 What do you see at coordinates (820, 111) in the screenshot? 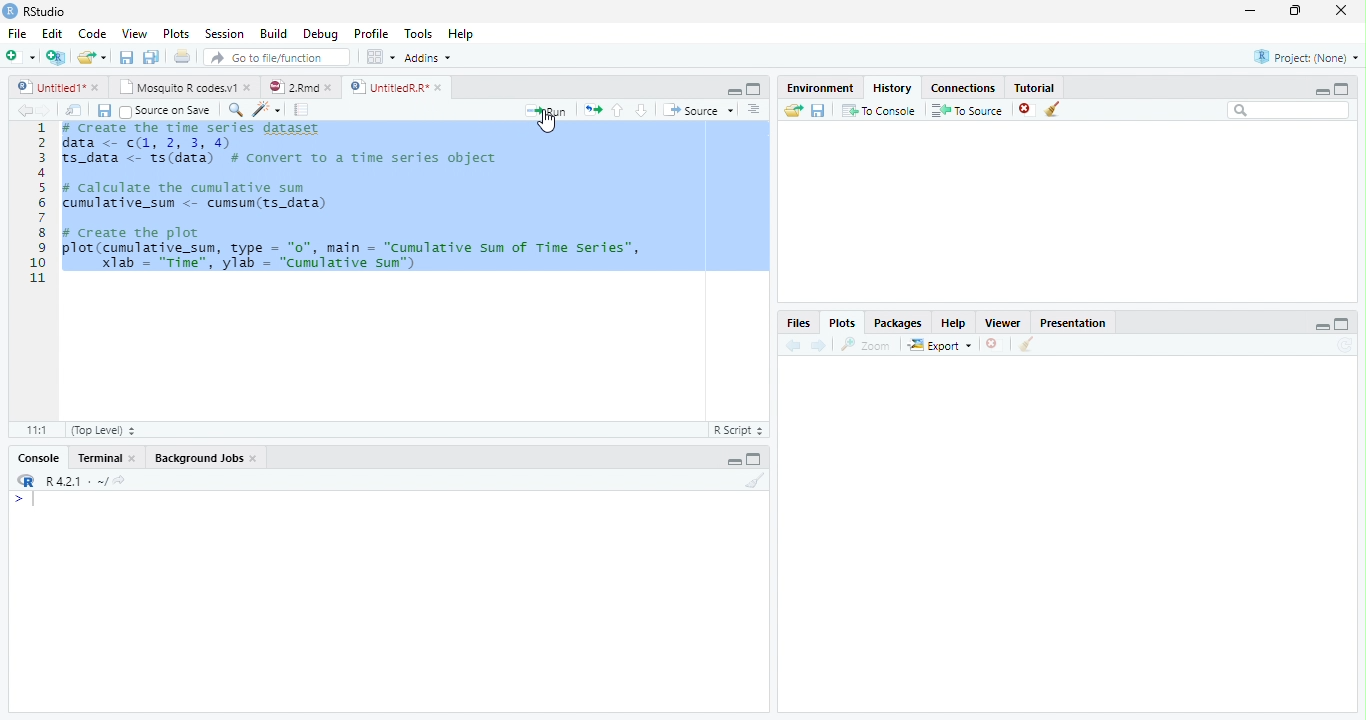
I see `Save` at bounding box center [820, 111].